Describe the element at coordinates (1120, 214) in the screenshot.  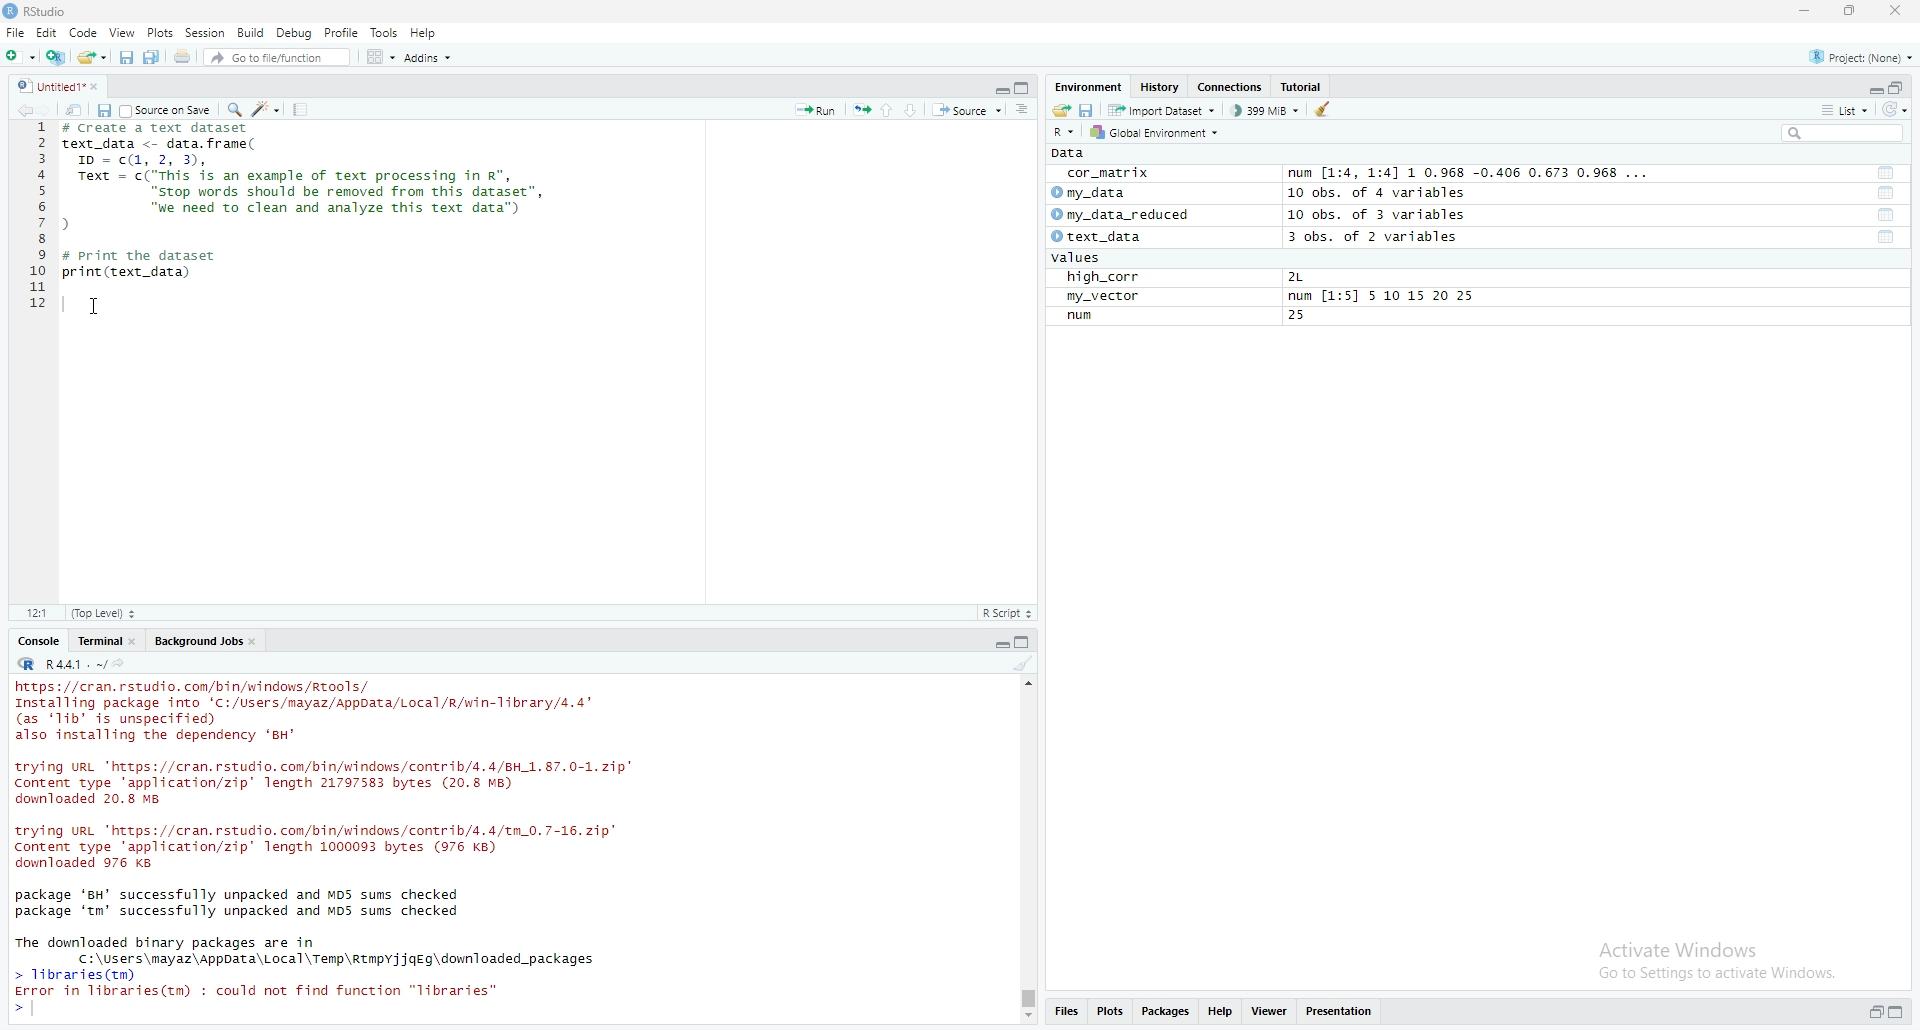
I see `my_data_reduced` at that location.